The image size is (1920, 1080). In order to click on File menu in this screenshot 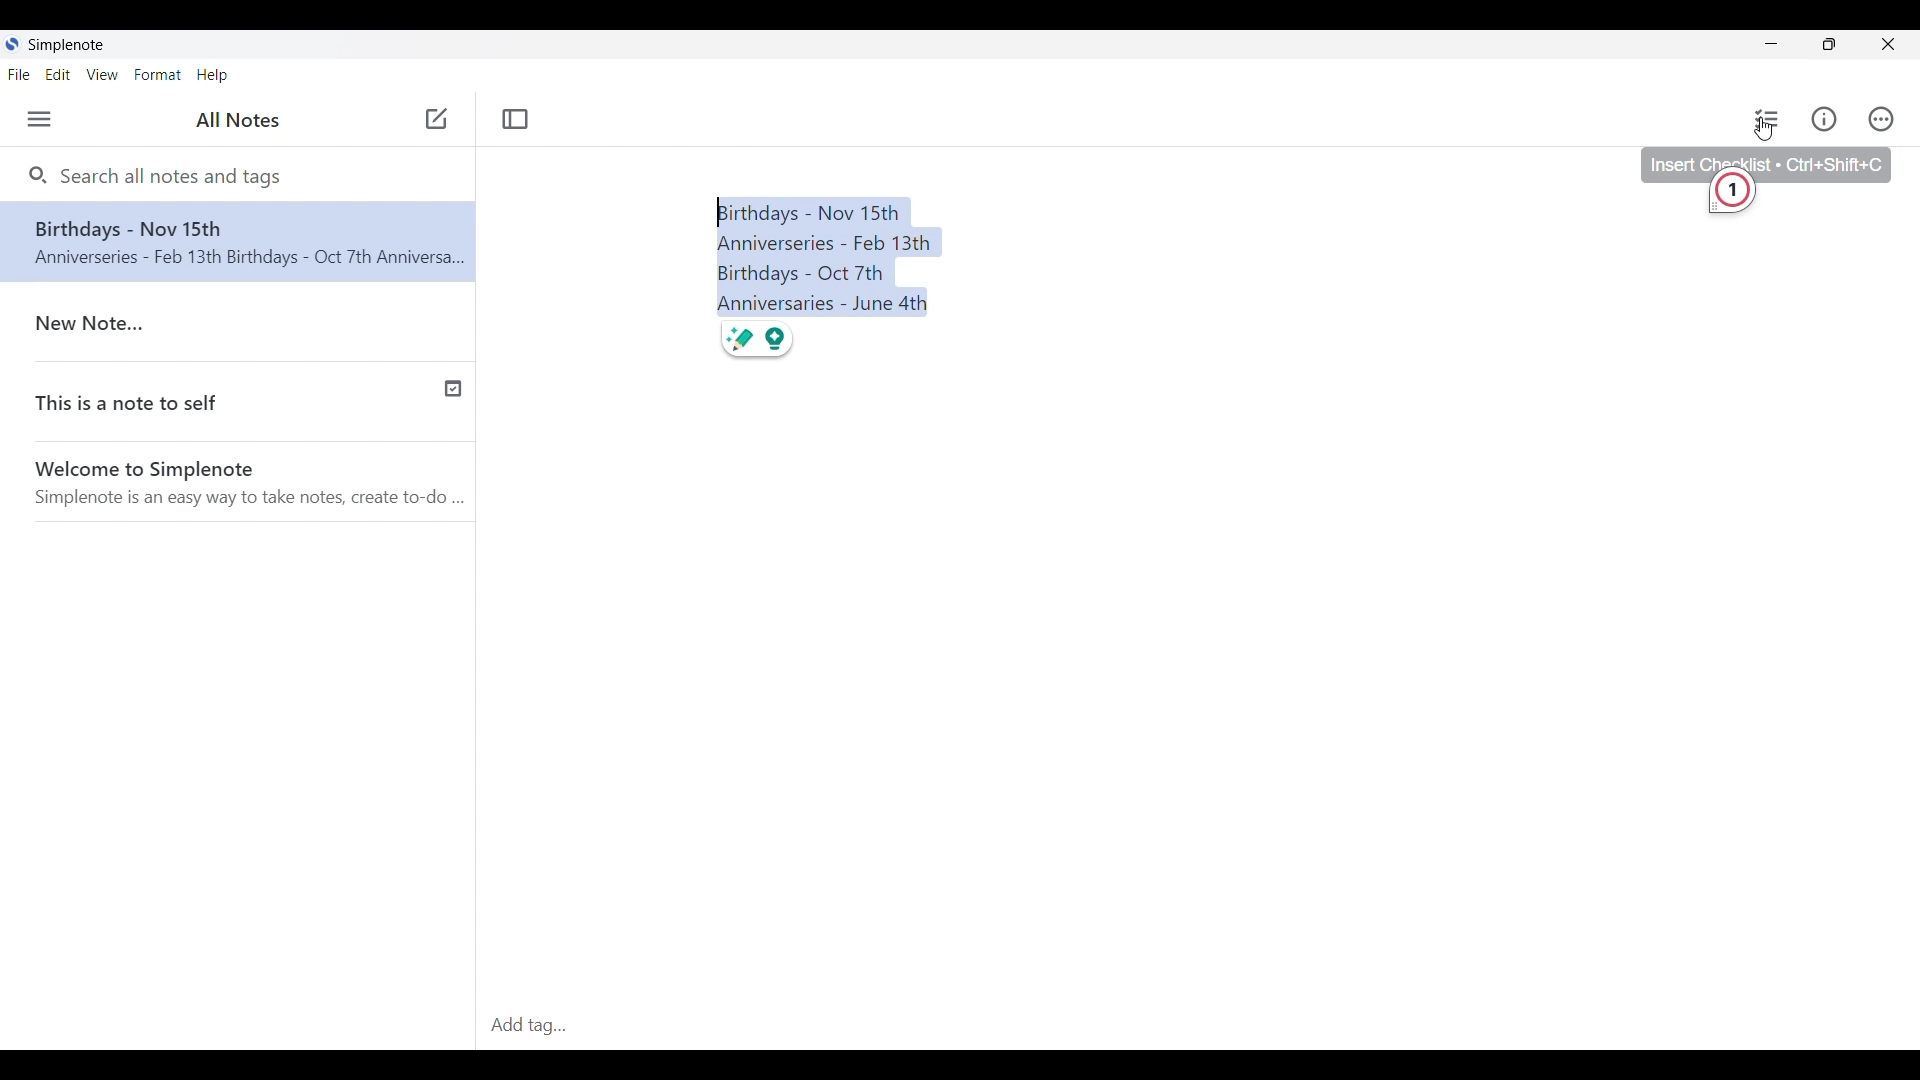, I will do `click(19, 74)`.